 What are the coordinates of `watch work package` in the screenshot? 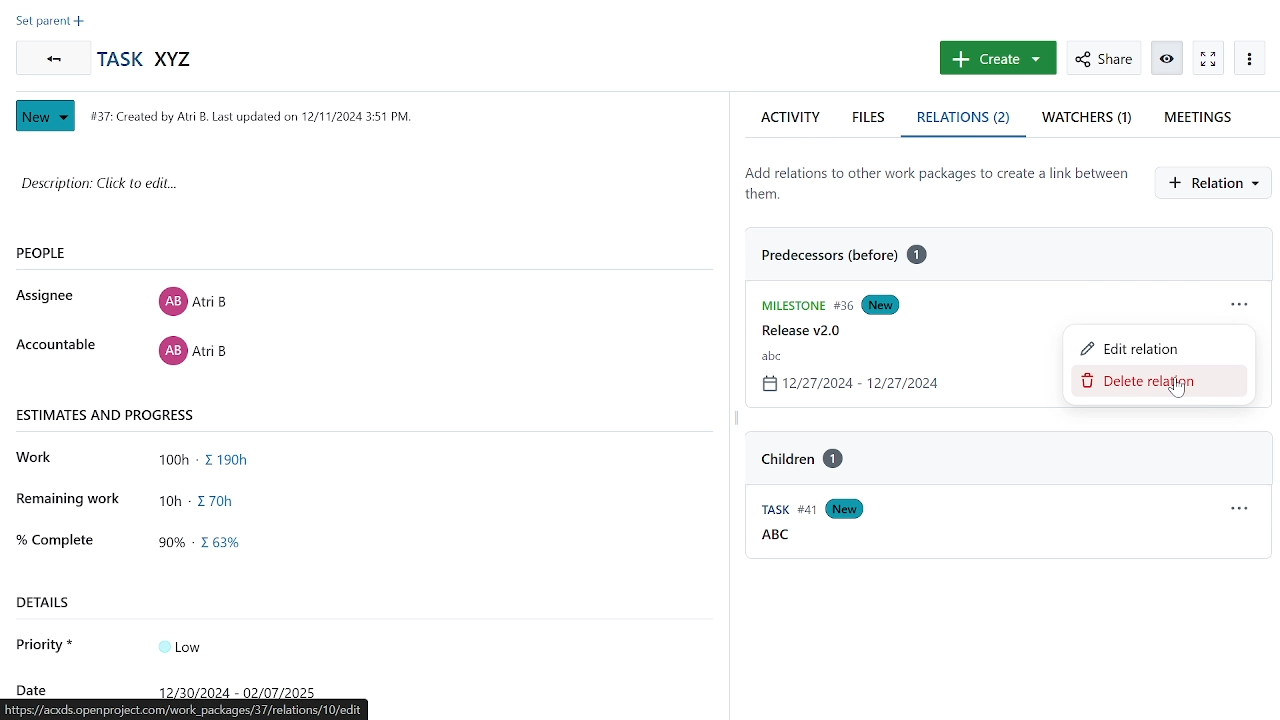 It's located at (1207, 58).